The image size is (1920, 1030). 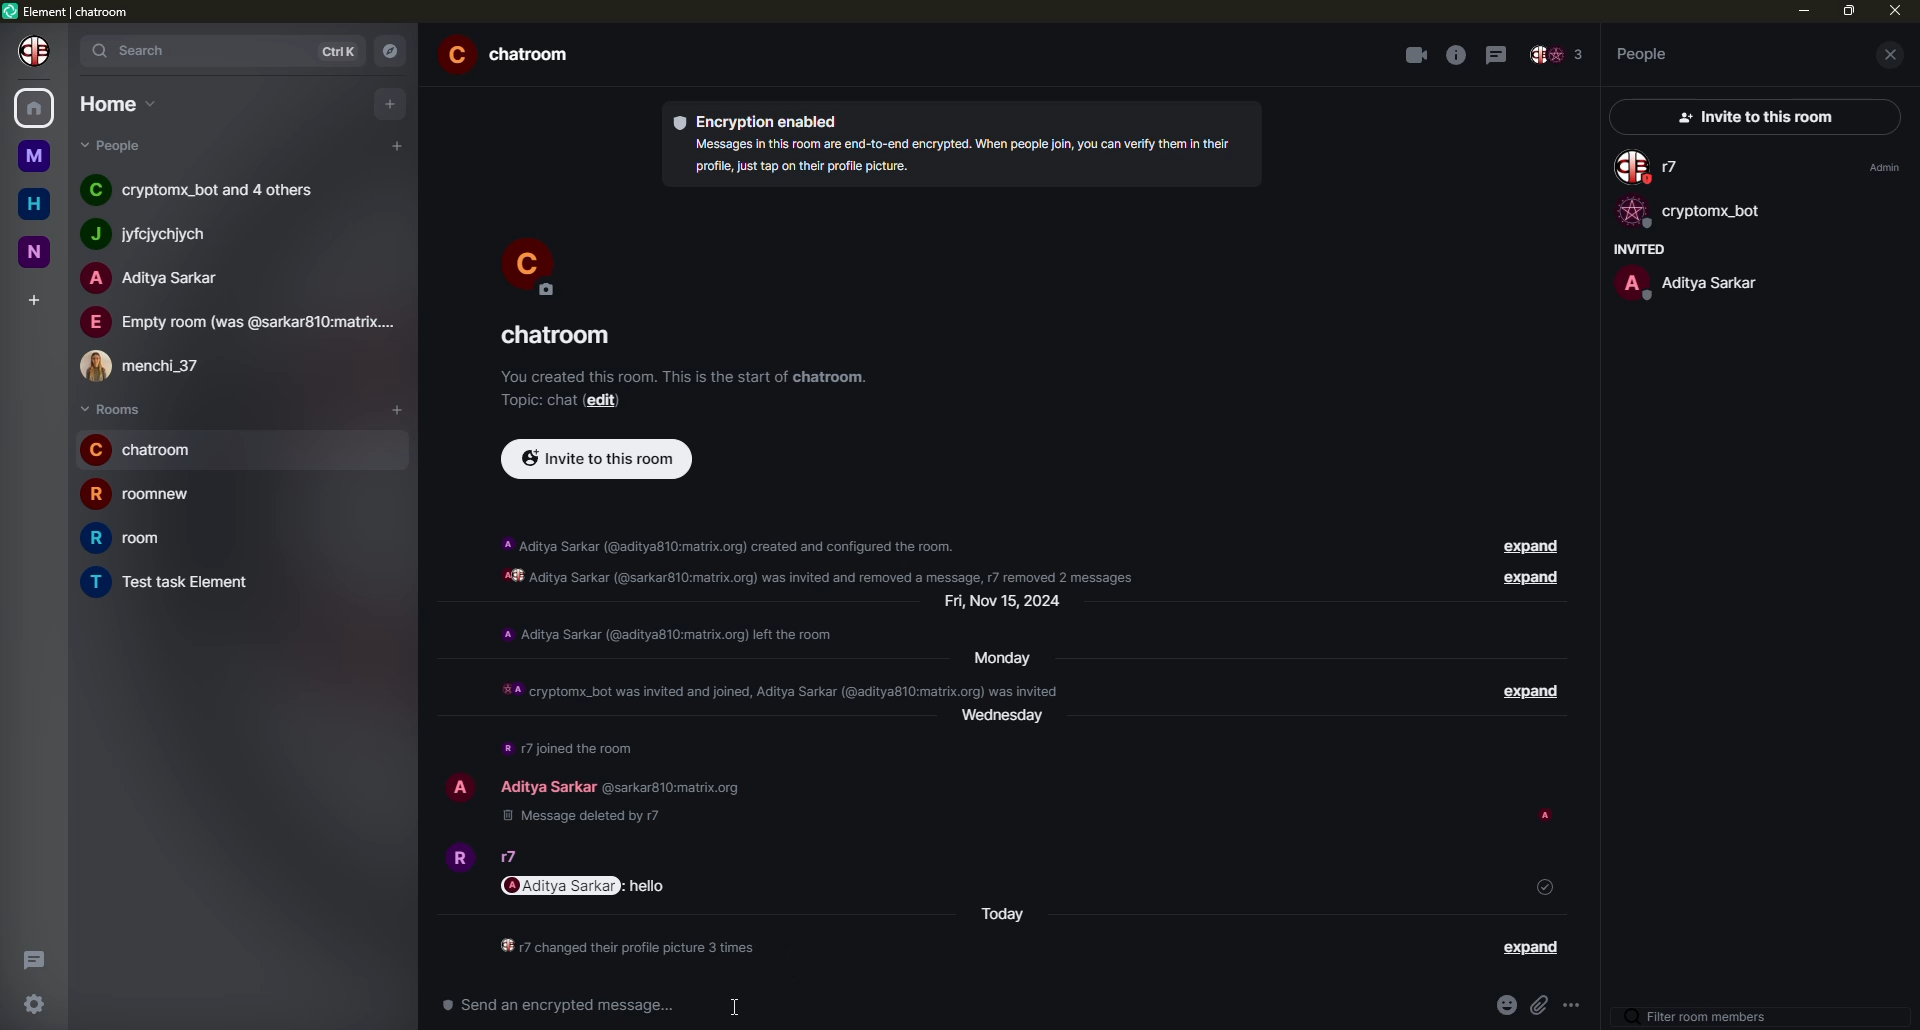 I want to click on admin, so click(x=1881, y=167).